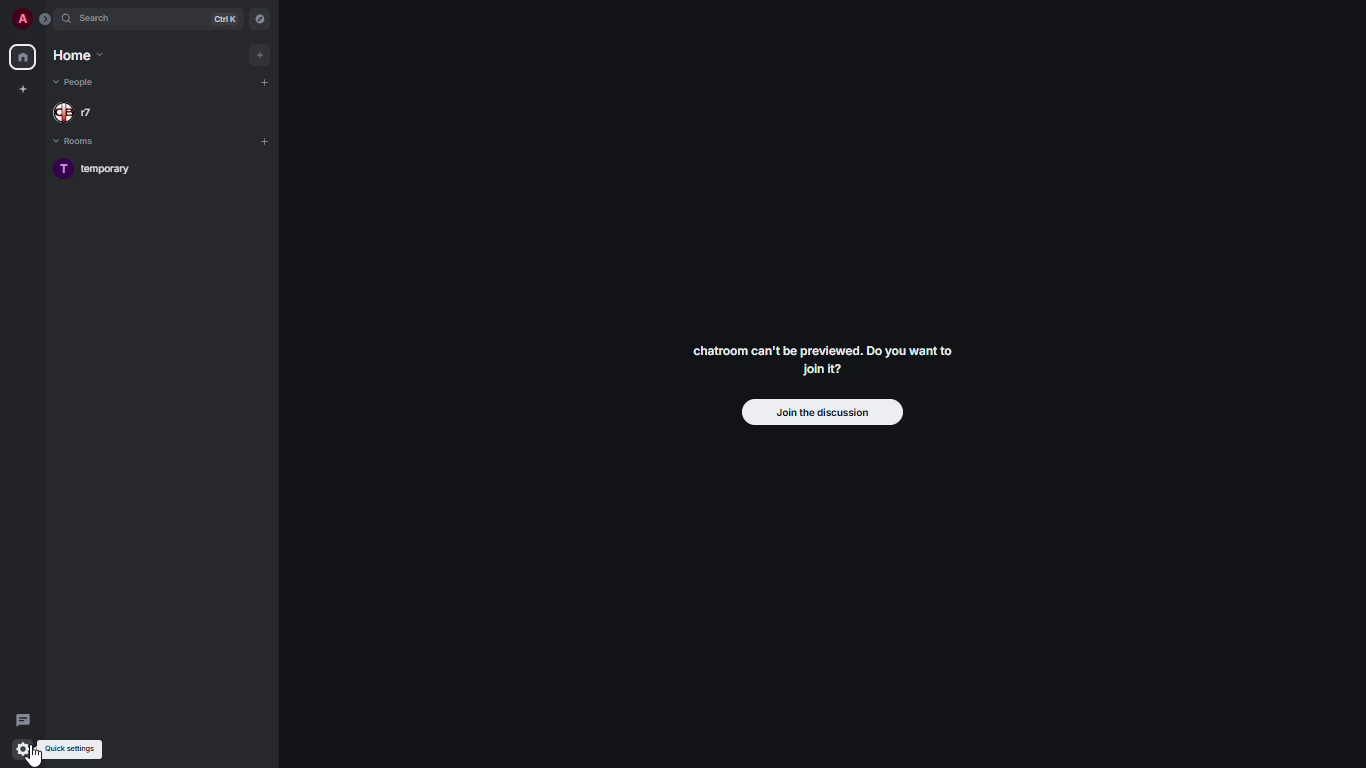 This screenshot has width=1366, height=768. I want to click on ctrl K, so click(225, 19).